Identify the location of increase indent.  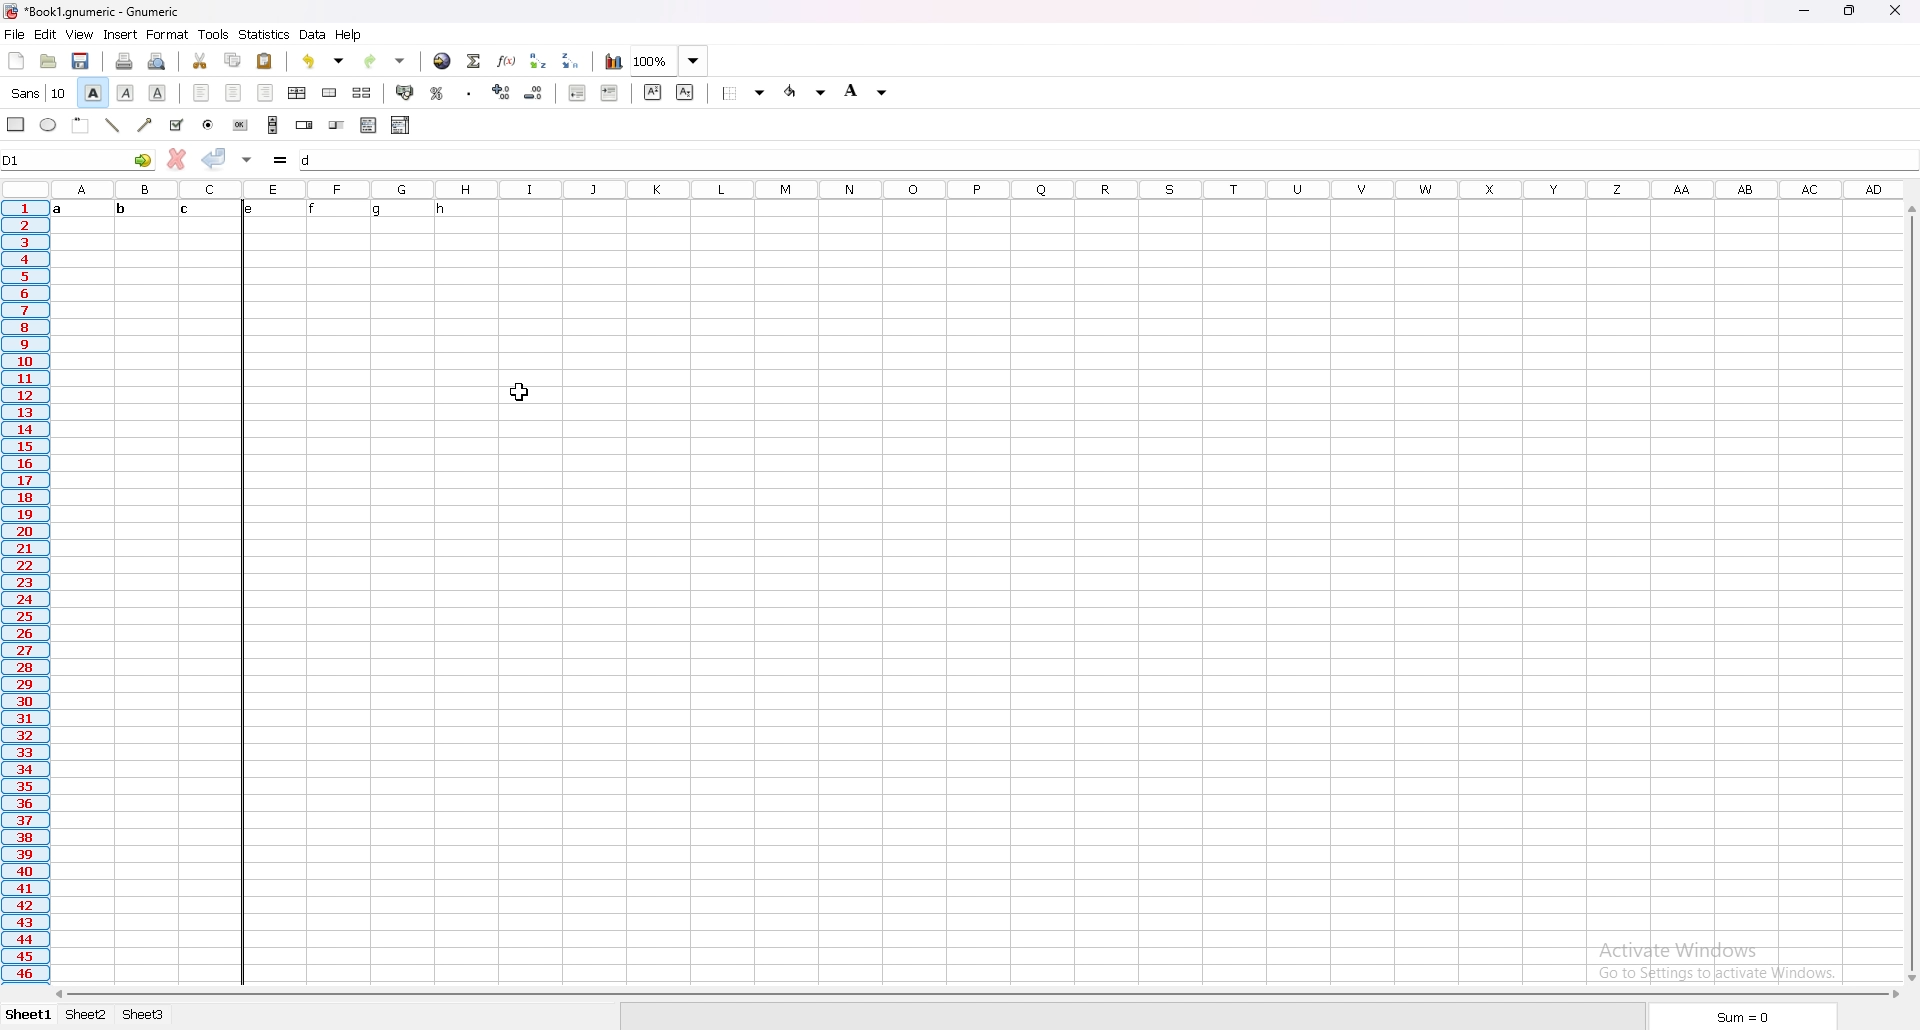
(609, 93).